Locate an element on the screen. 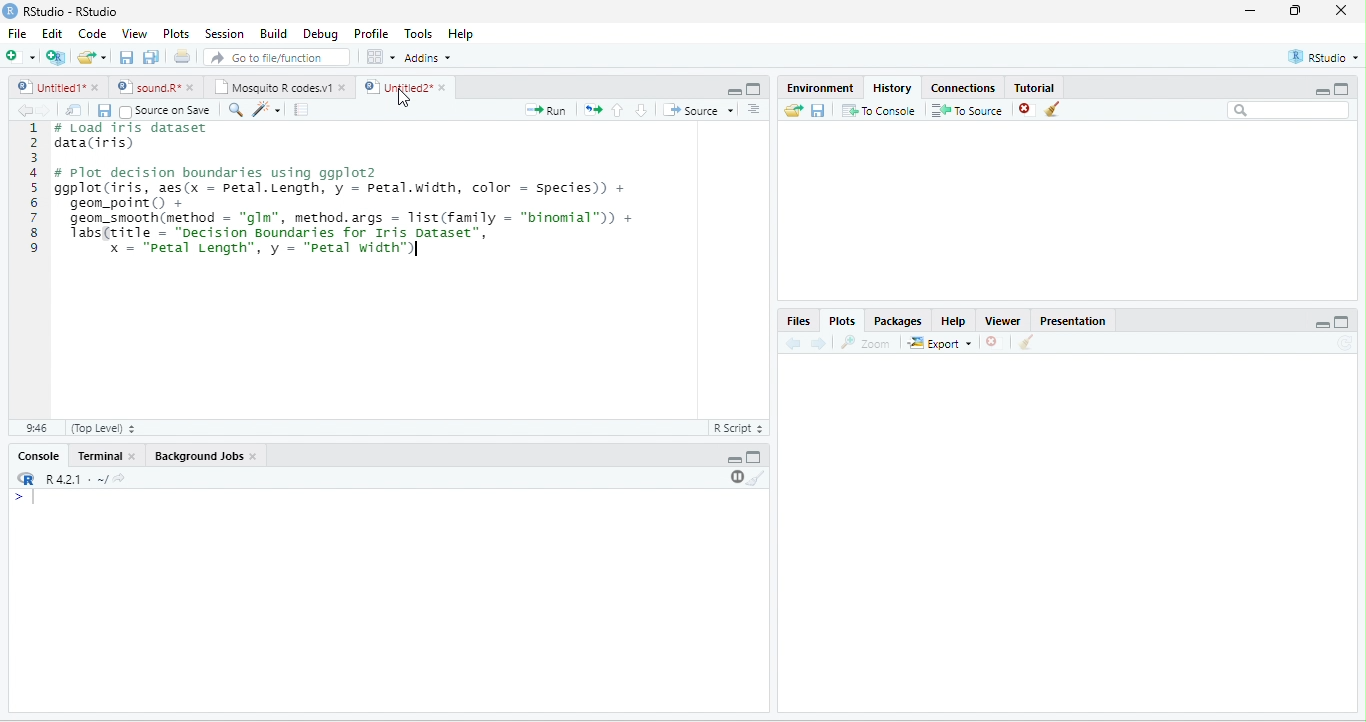 This screenshot has height=722, width=1366. R.4.2.1 .~/ is located at coordinates (71, 480).